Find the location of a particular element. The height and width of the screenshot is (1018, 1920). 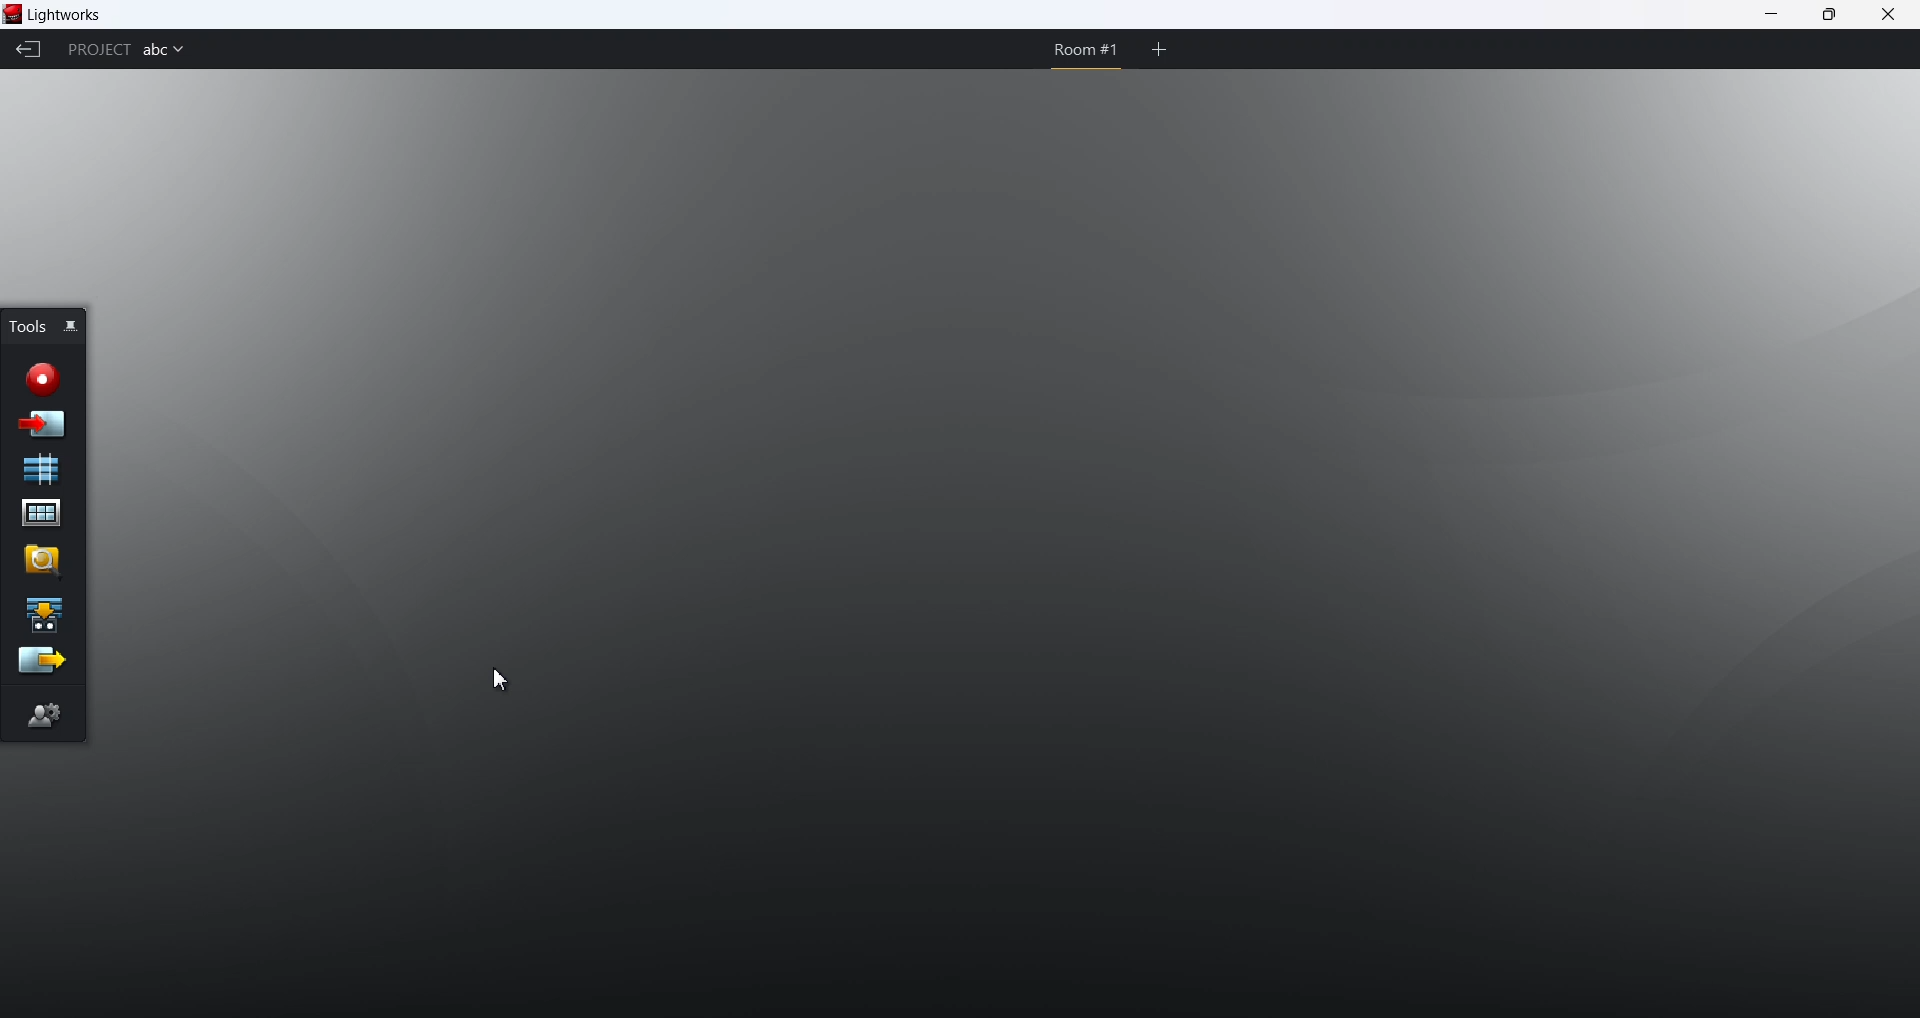

record is located at coordinates (42, 375).